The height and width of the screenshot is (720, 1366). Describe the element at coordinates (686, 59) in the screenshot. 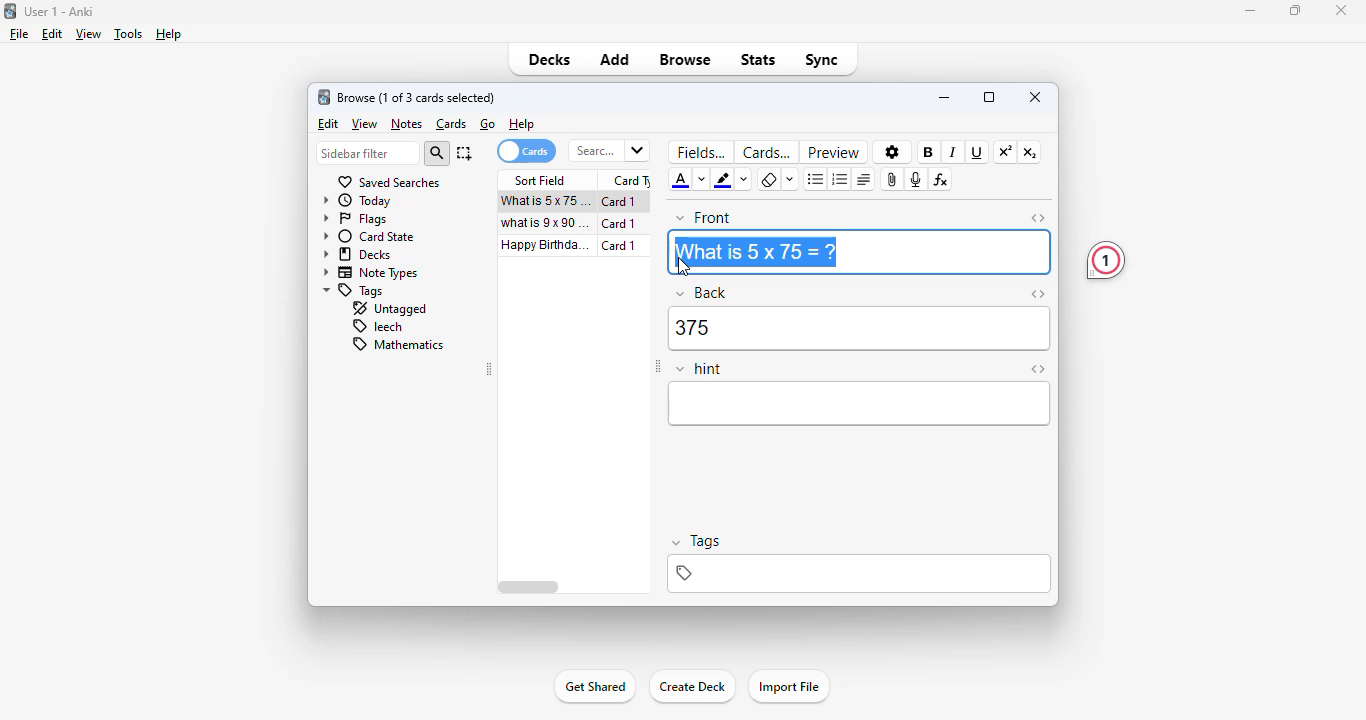

I see `browse` at that location.